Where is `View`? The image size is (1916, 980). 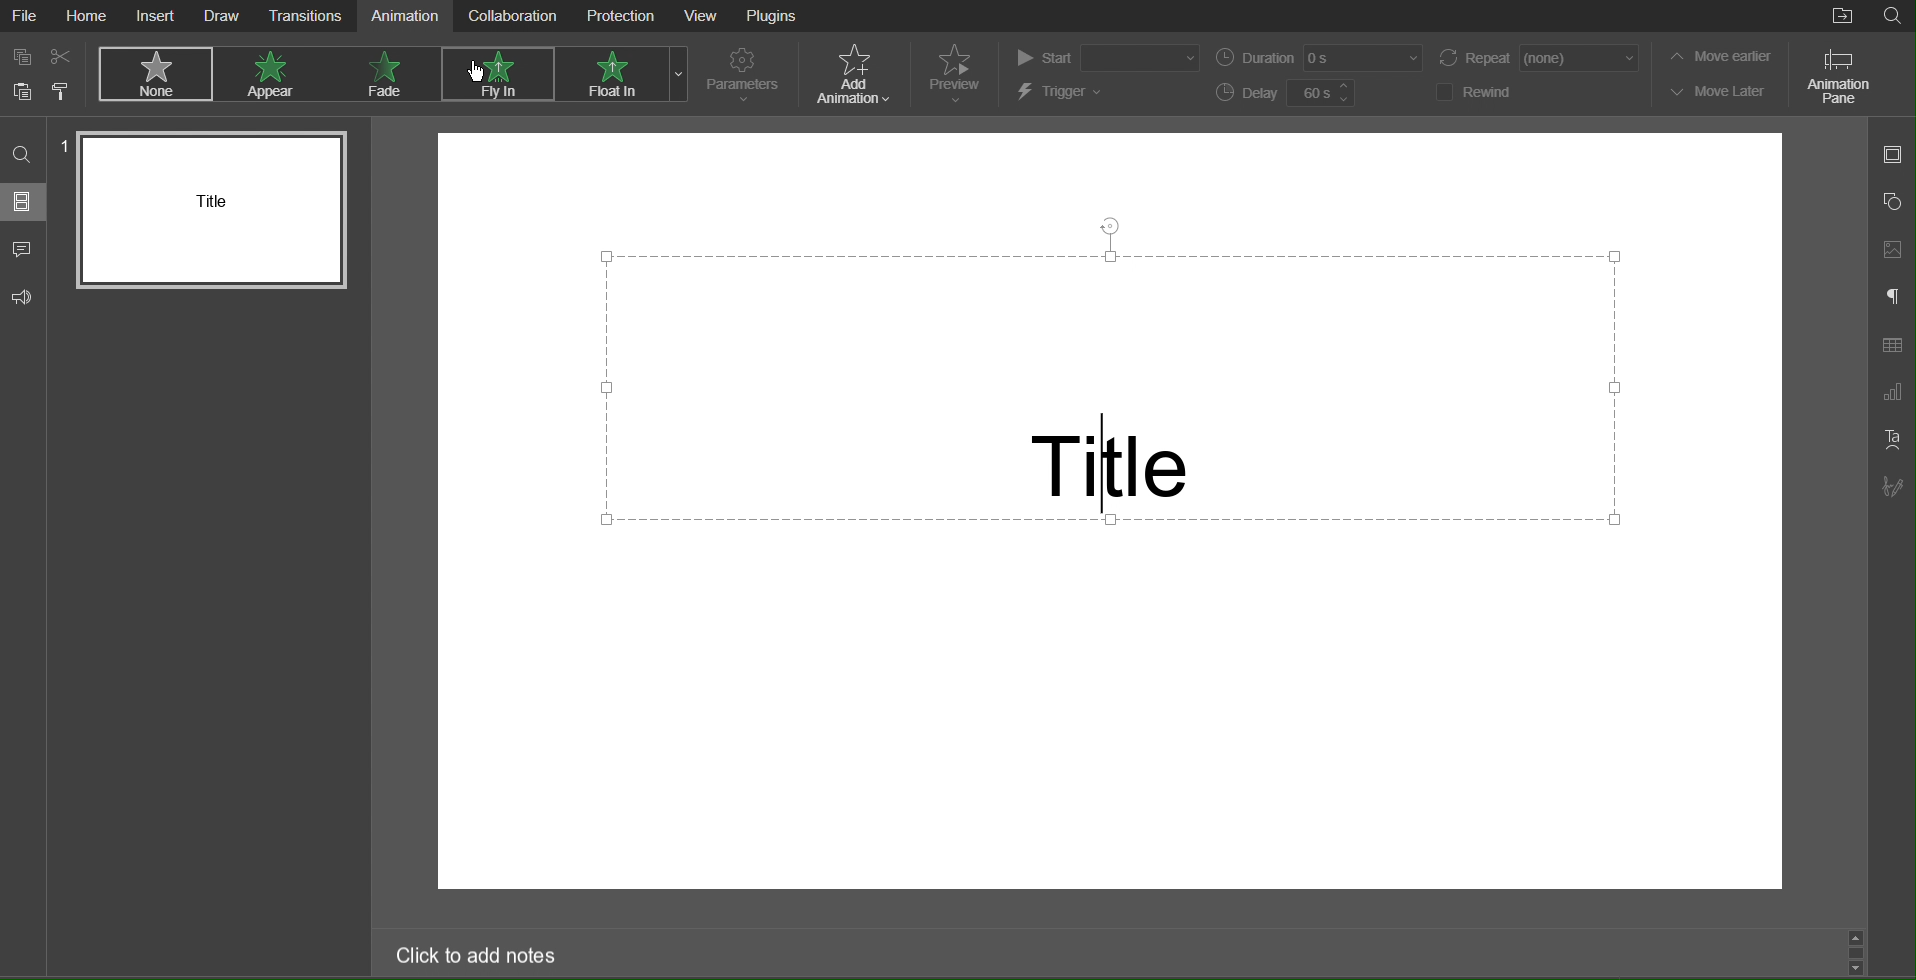 View is located at coordinates (703, 16).